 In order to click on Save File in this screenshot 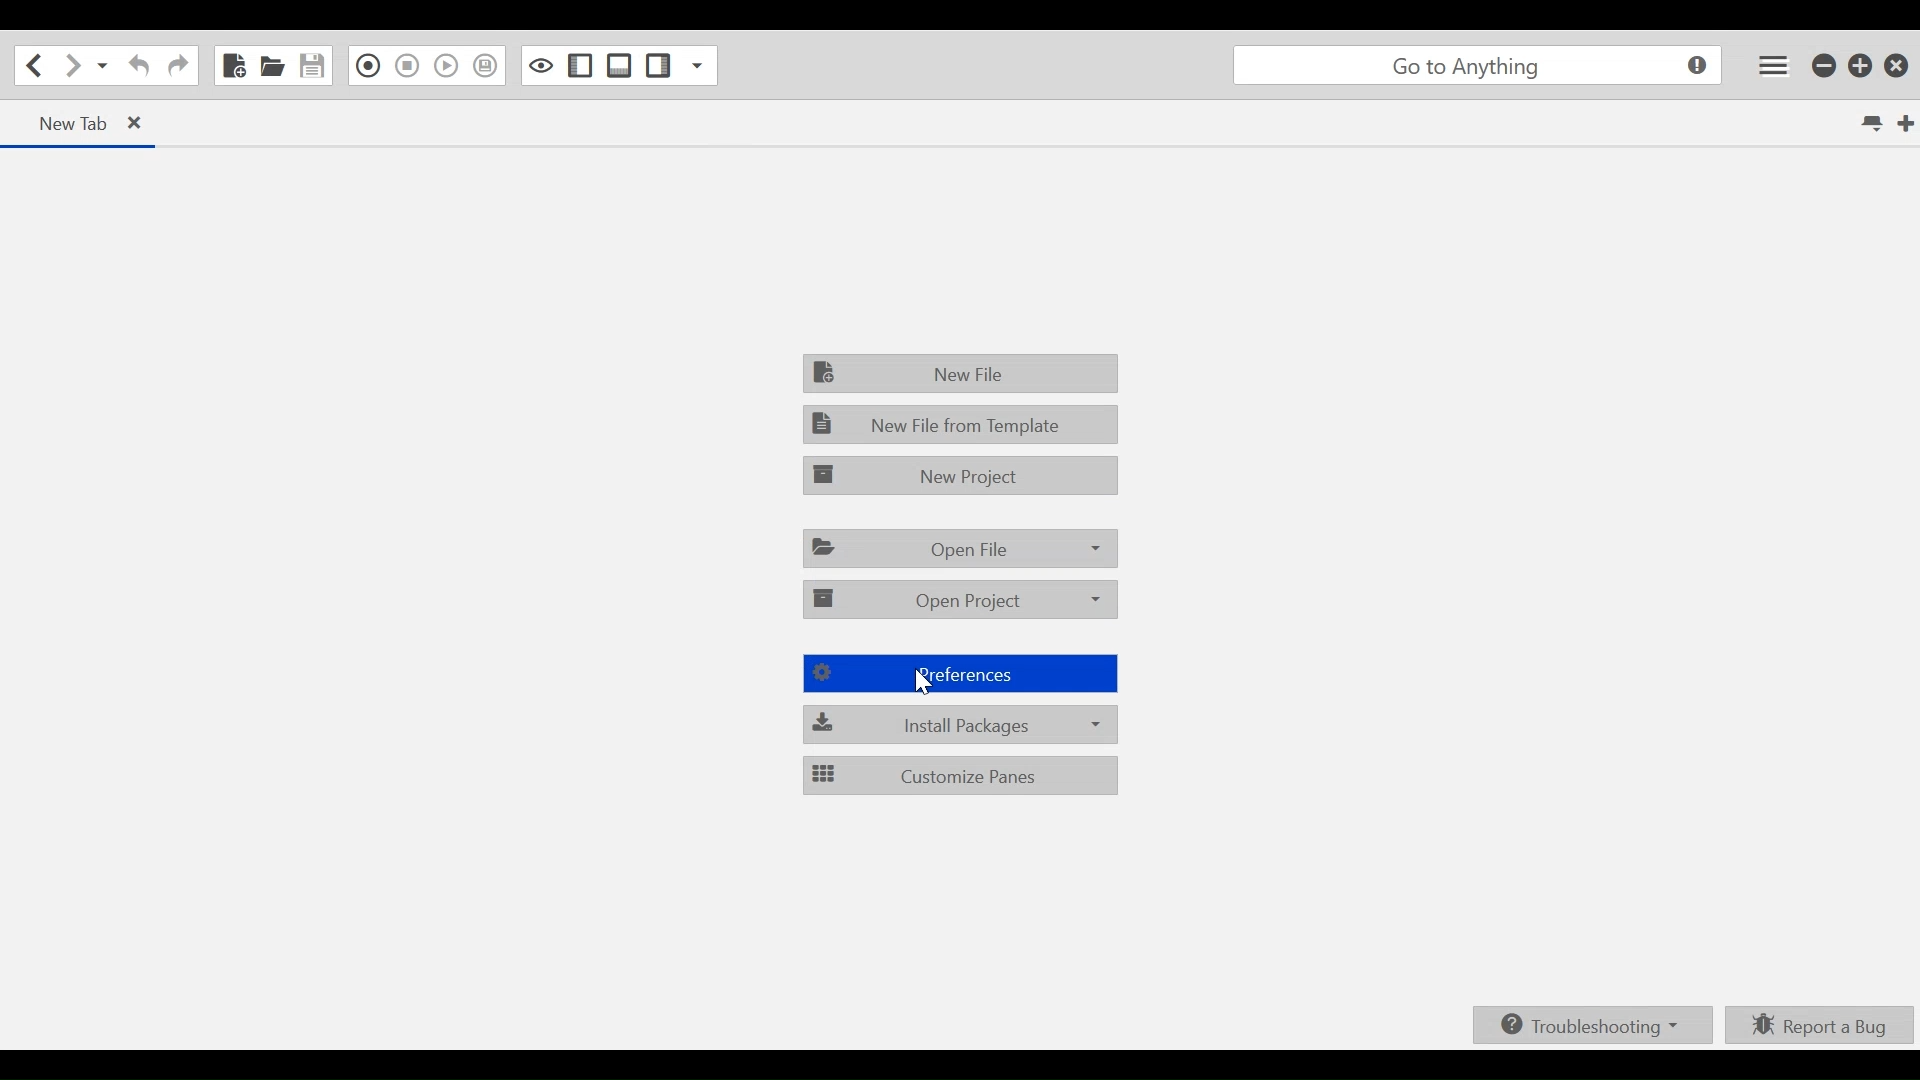, I will do `click(311, 66)`.